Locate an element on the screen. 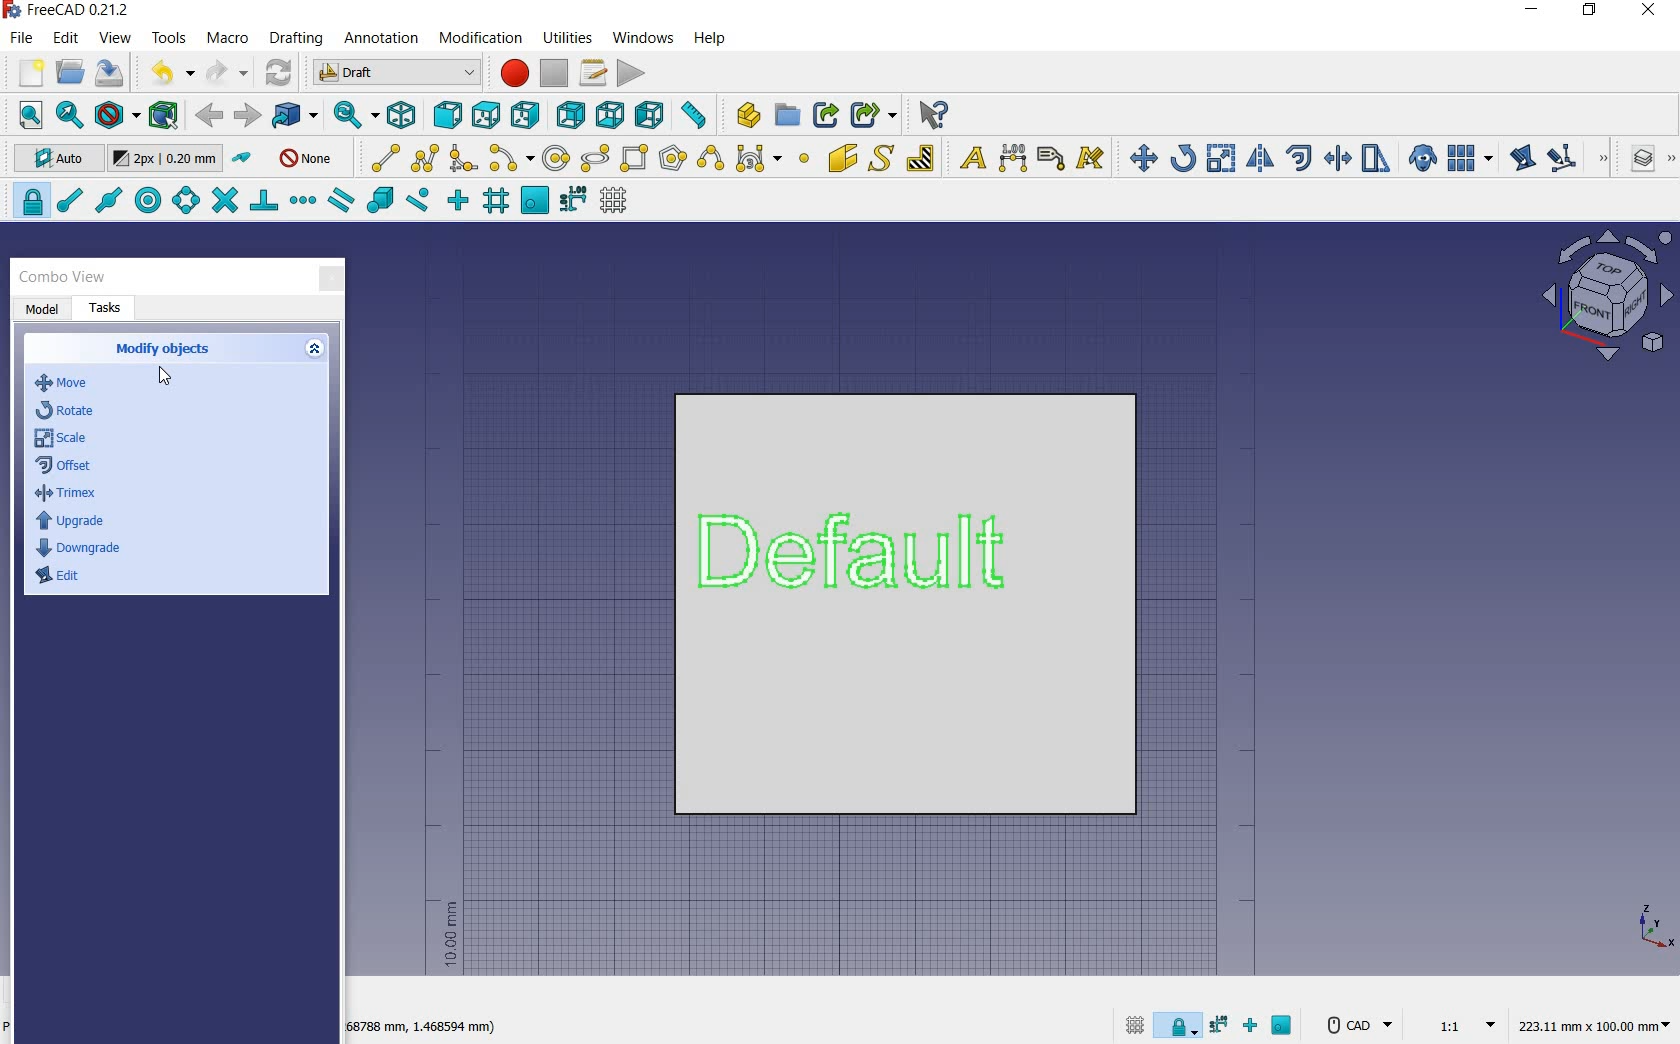 This screenshot has height=1044, width=1680. view is located at coordinates (116, 38).